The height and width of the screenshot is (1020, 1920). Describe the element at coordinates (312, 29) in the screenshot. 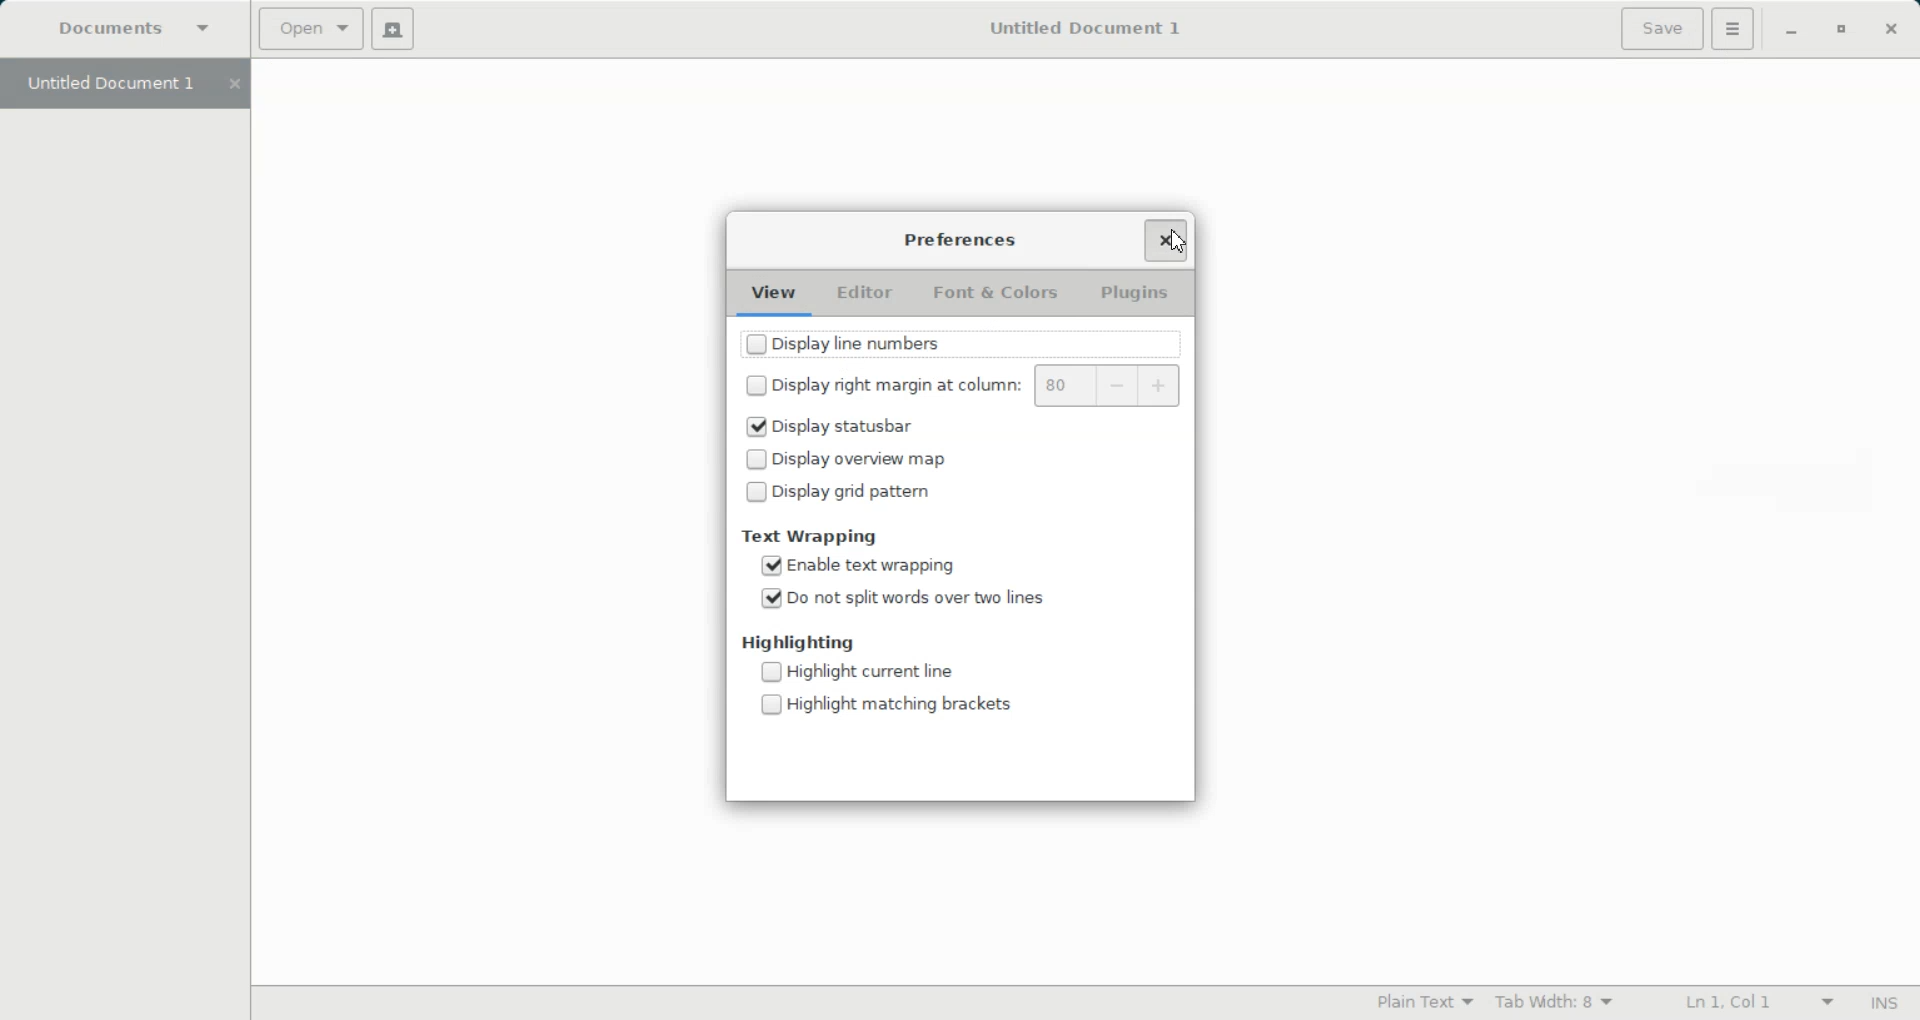

I see `Open a file` at that location.